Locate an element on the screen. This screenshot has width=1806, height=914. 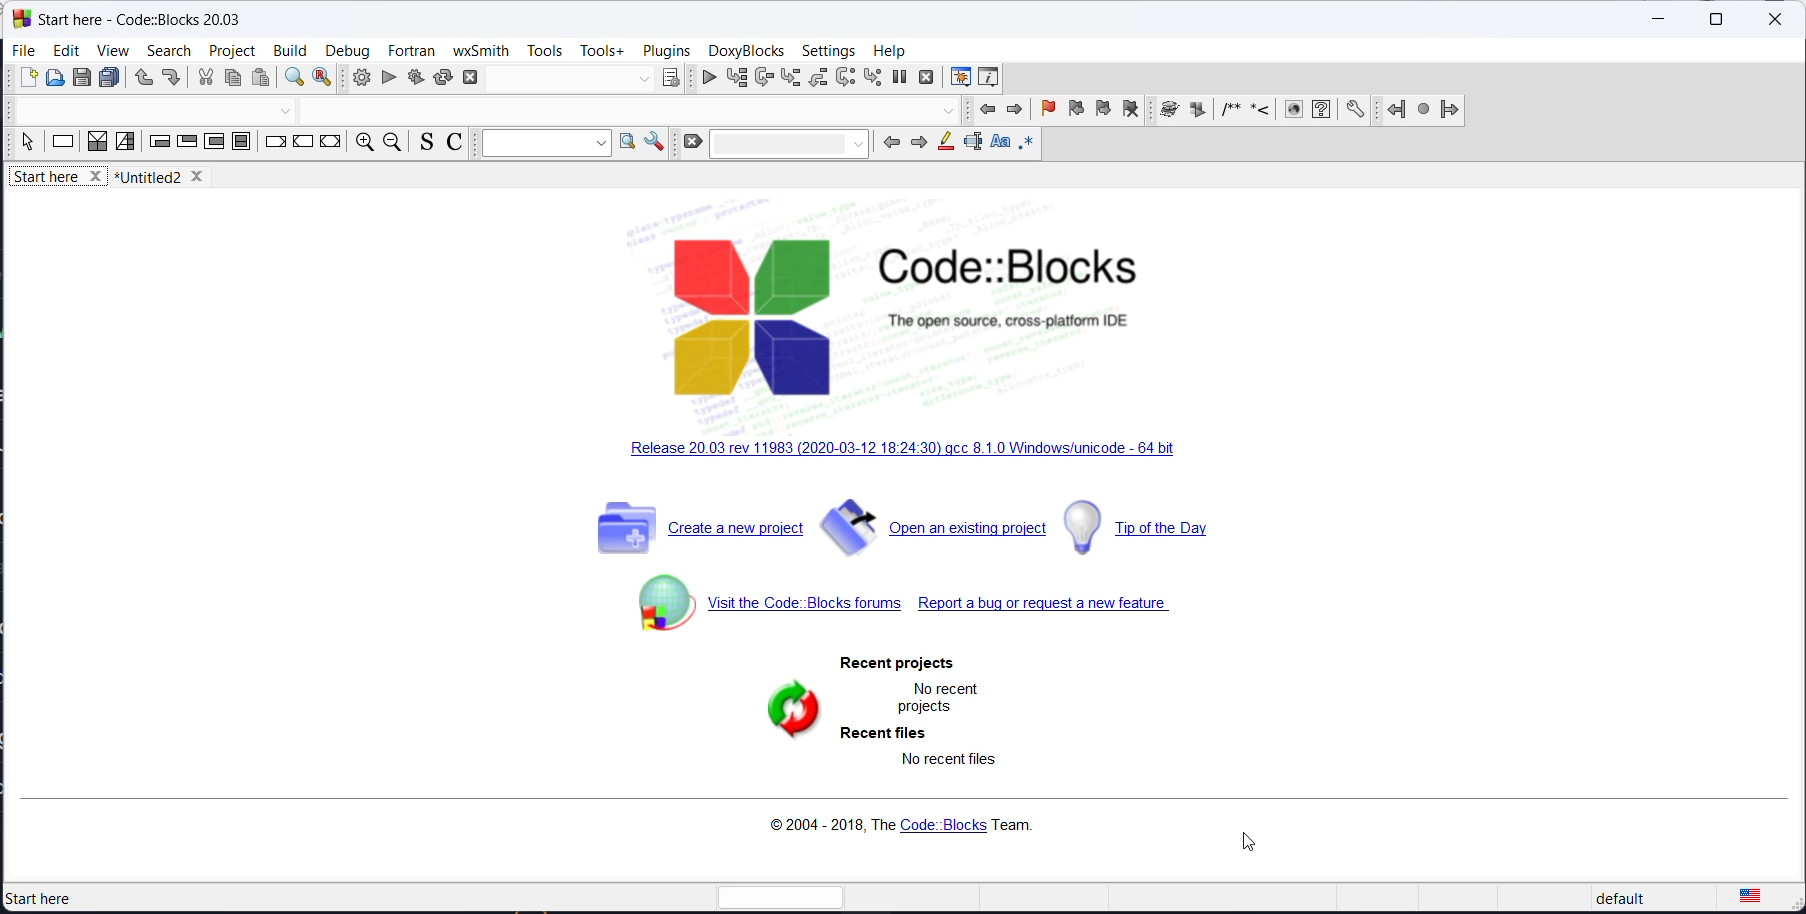
next is located at coordinates (915, 145).